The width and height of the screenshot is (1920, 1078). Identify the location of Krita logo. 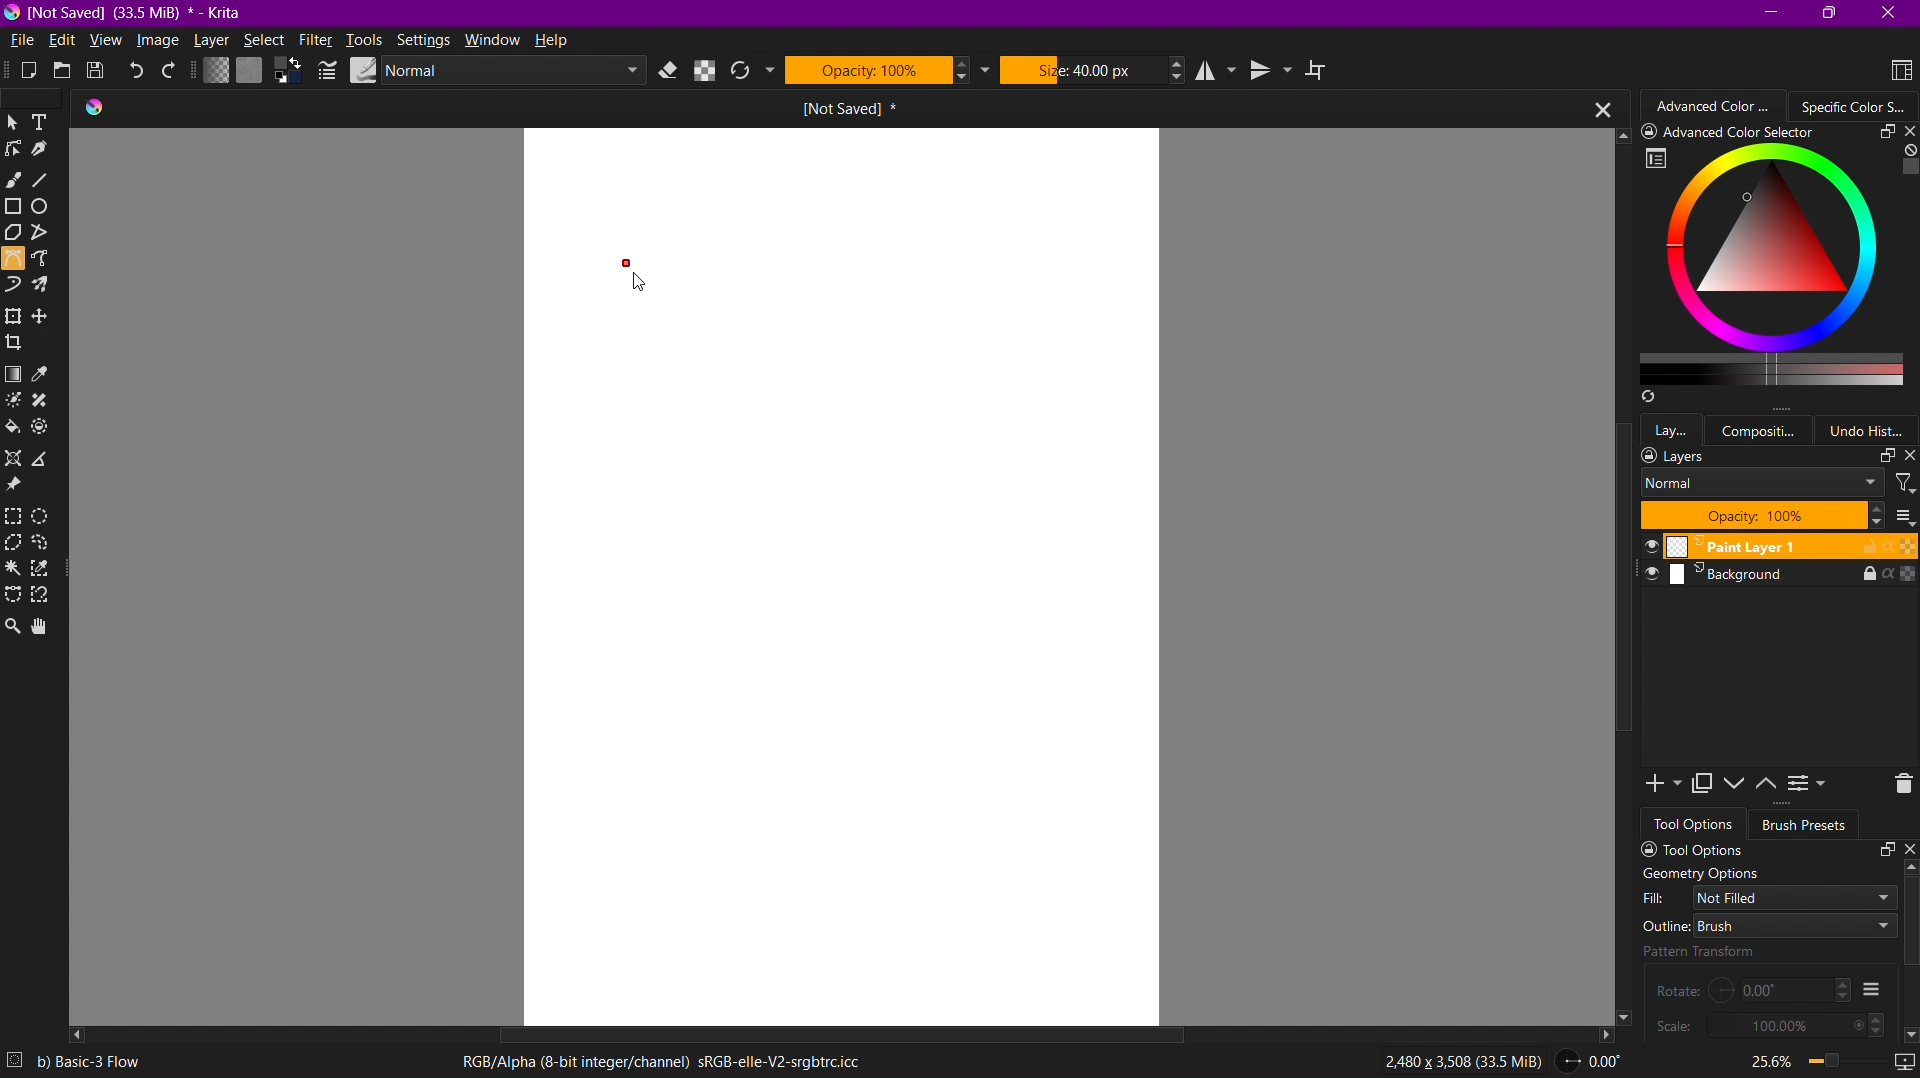
(95, 108).